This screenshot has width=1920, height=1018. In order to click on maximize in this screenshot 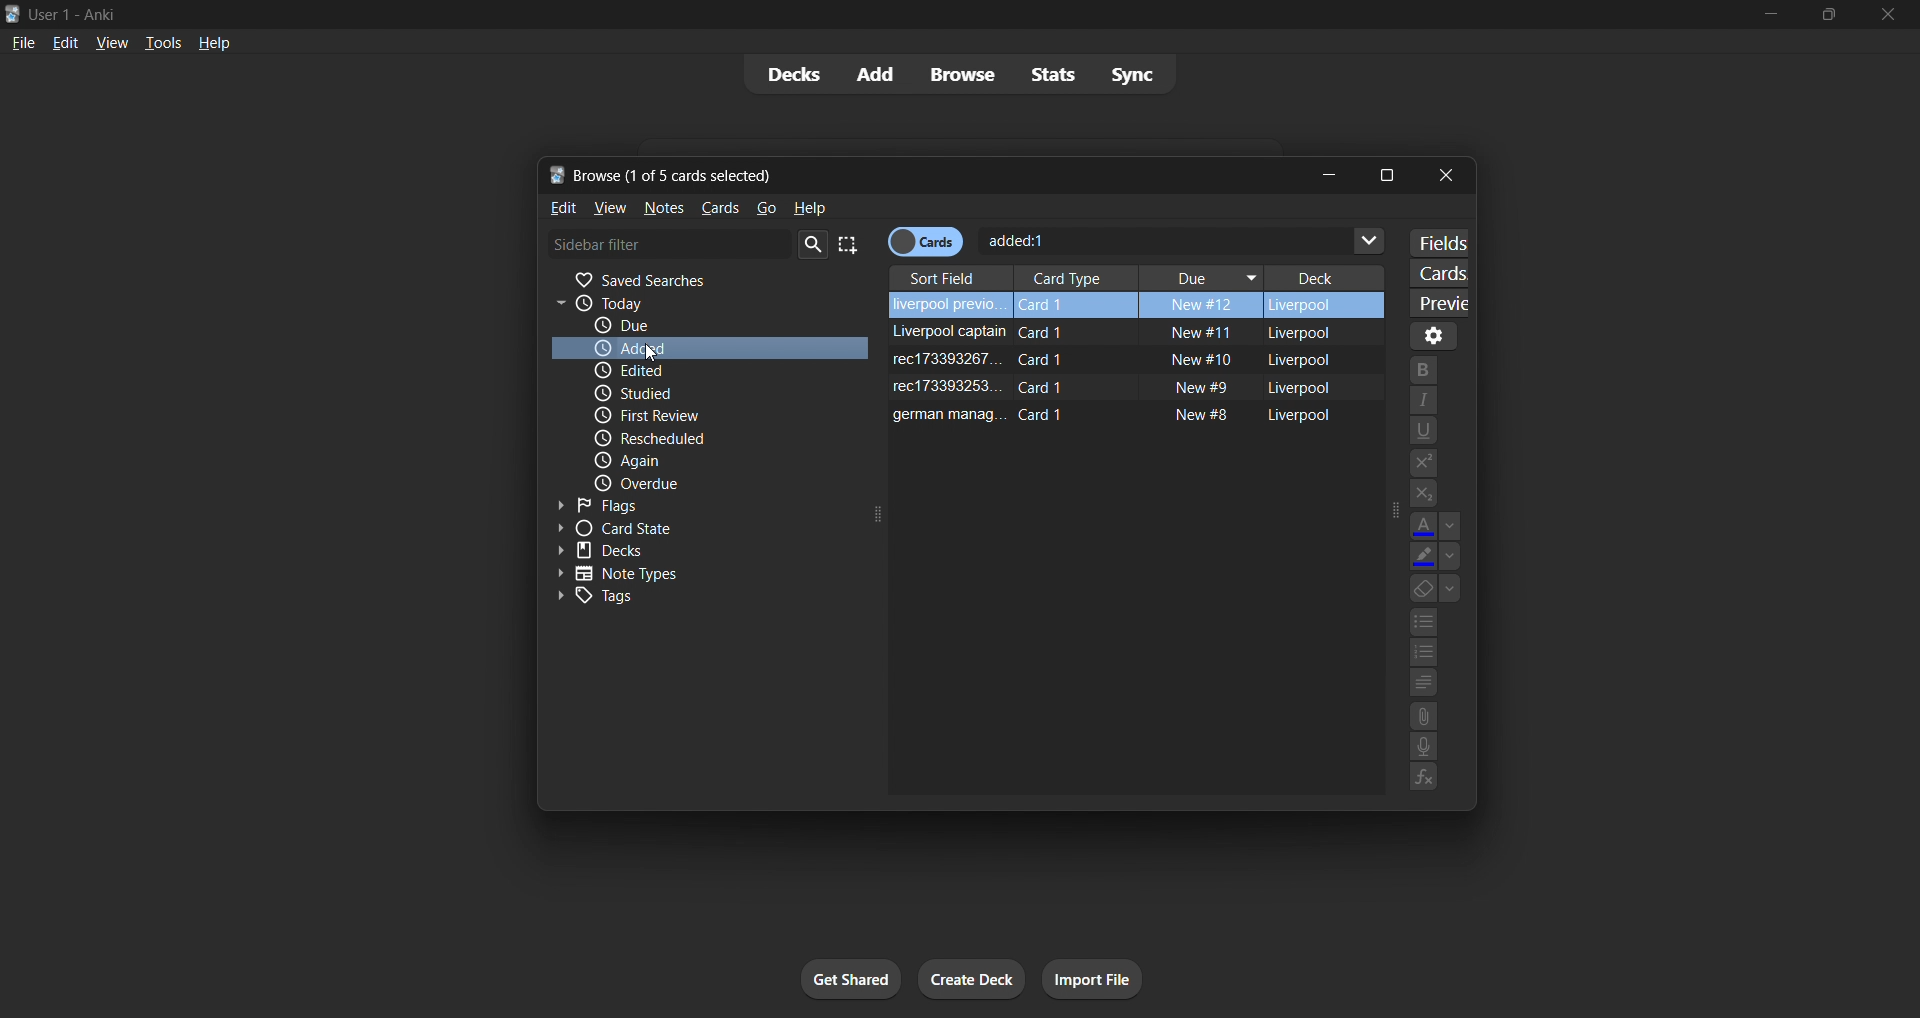, I will do `click(1822, 15)`.